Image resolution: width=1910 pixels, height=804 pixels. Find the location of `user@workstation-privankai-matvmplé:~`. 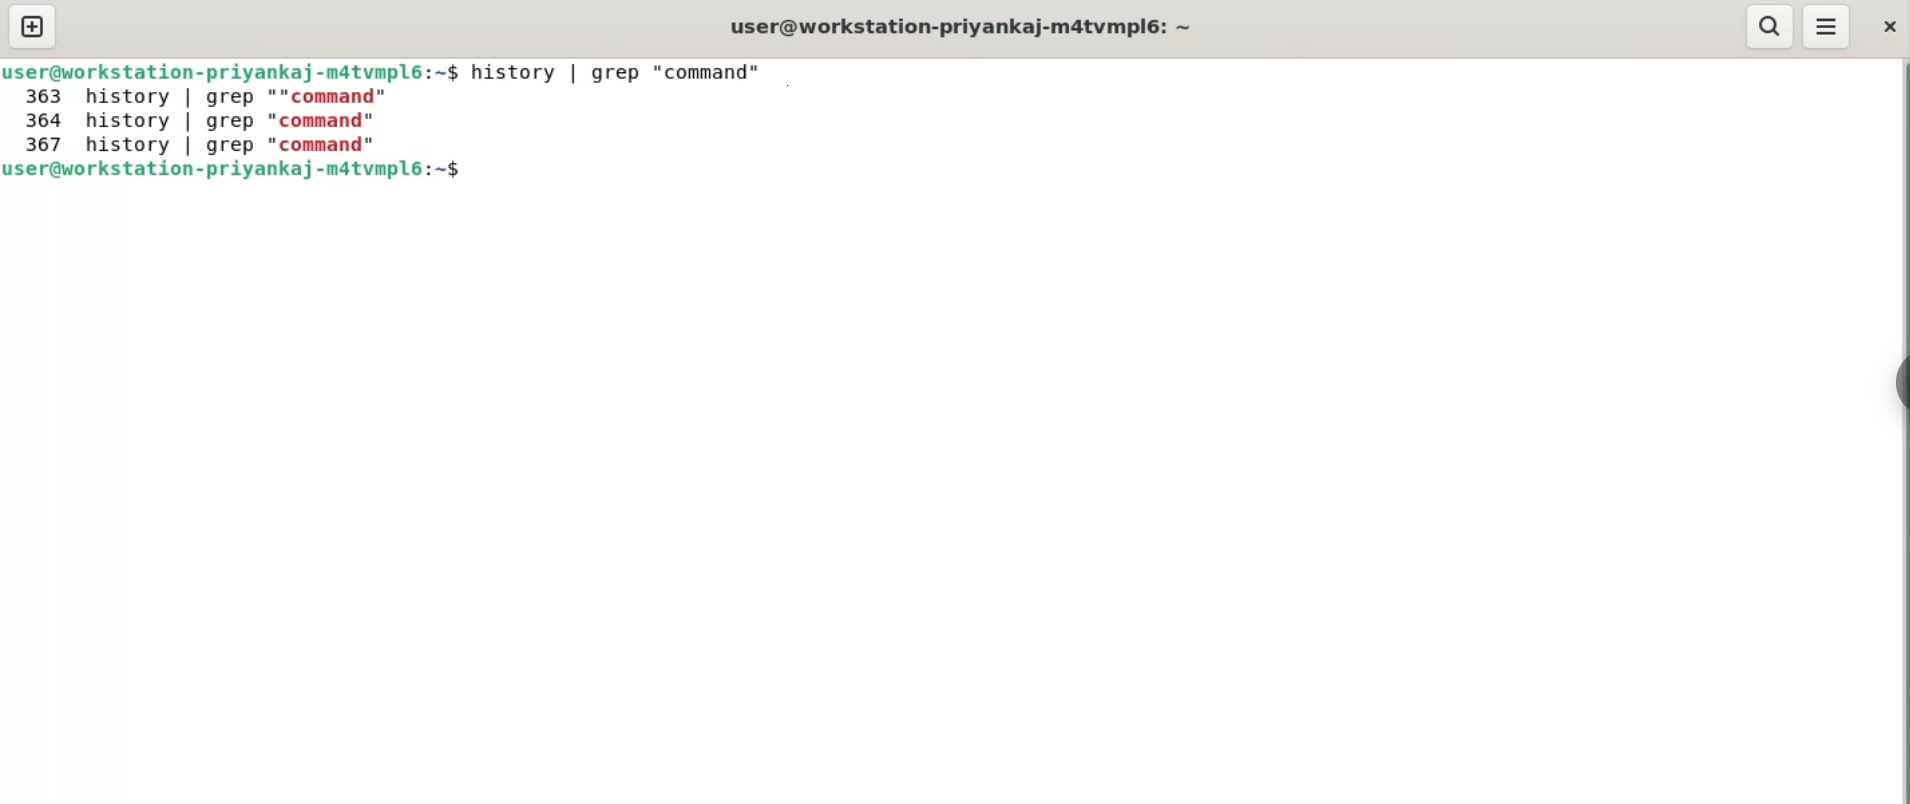

user@workstation-privankai-matvmplé:~ is located at coordinates (217, 69).